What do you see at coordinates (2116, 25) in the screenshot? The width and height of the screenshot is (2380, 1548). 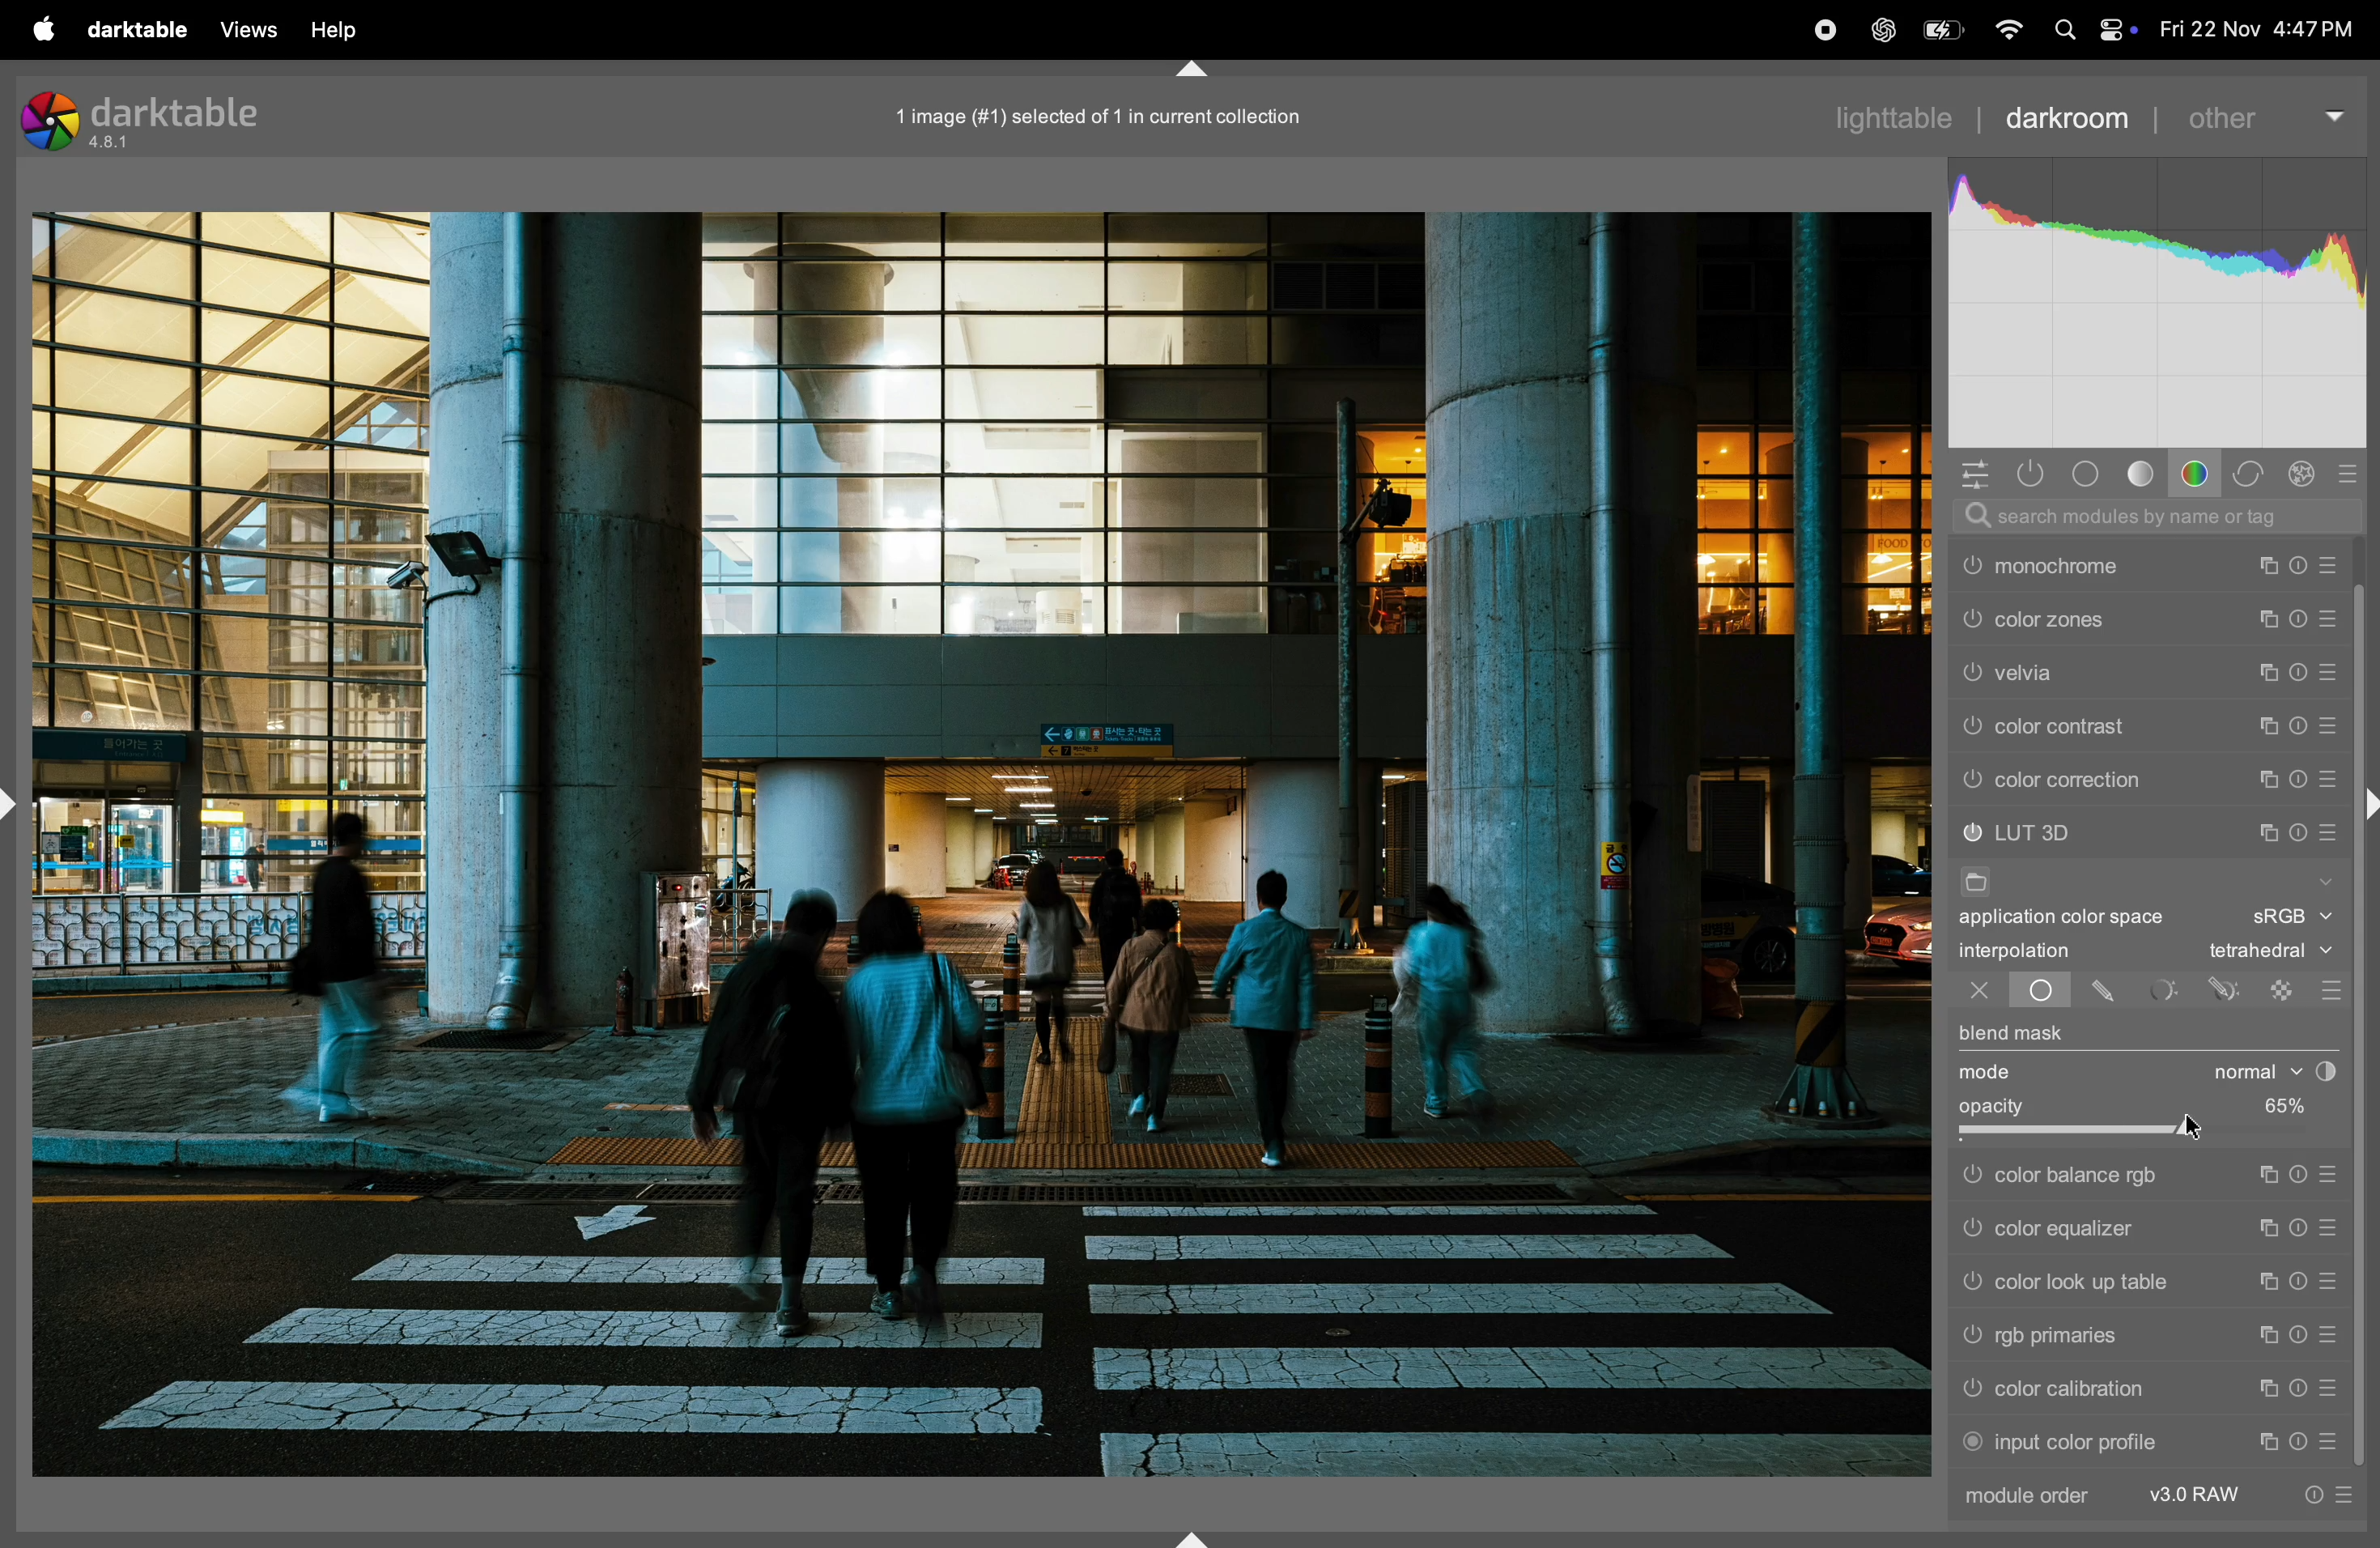 I see `apple widgets` at bounding box center [2116, 25].